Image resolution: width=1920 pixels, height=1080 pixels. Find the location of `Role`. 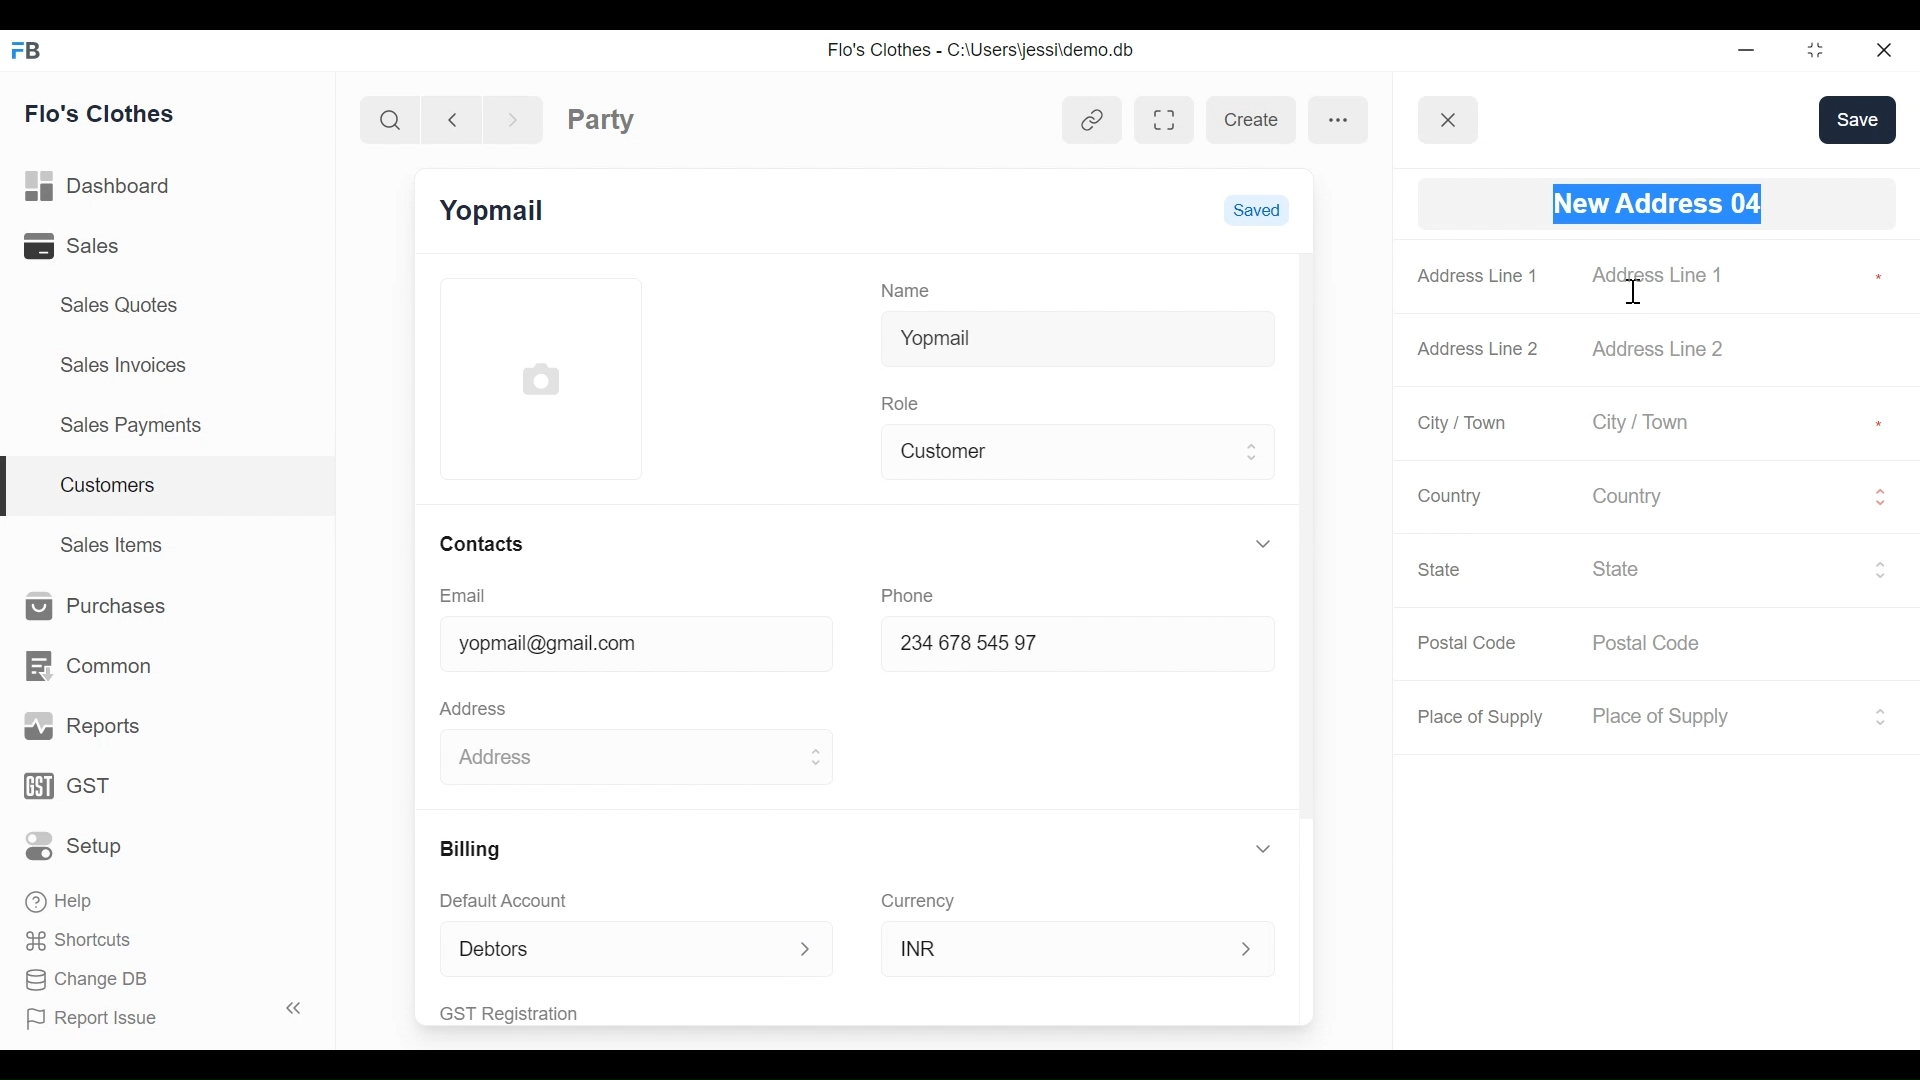

Role is located at coordinates (904, 401).